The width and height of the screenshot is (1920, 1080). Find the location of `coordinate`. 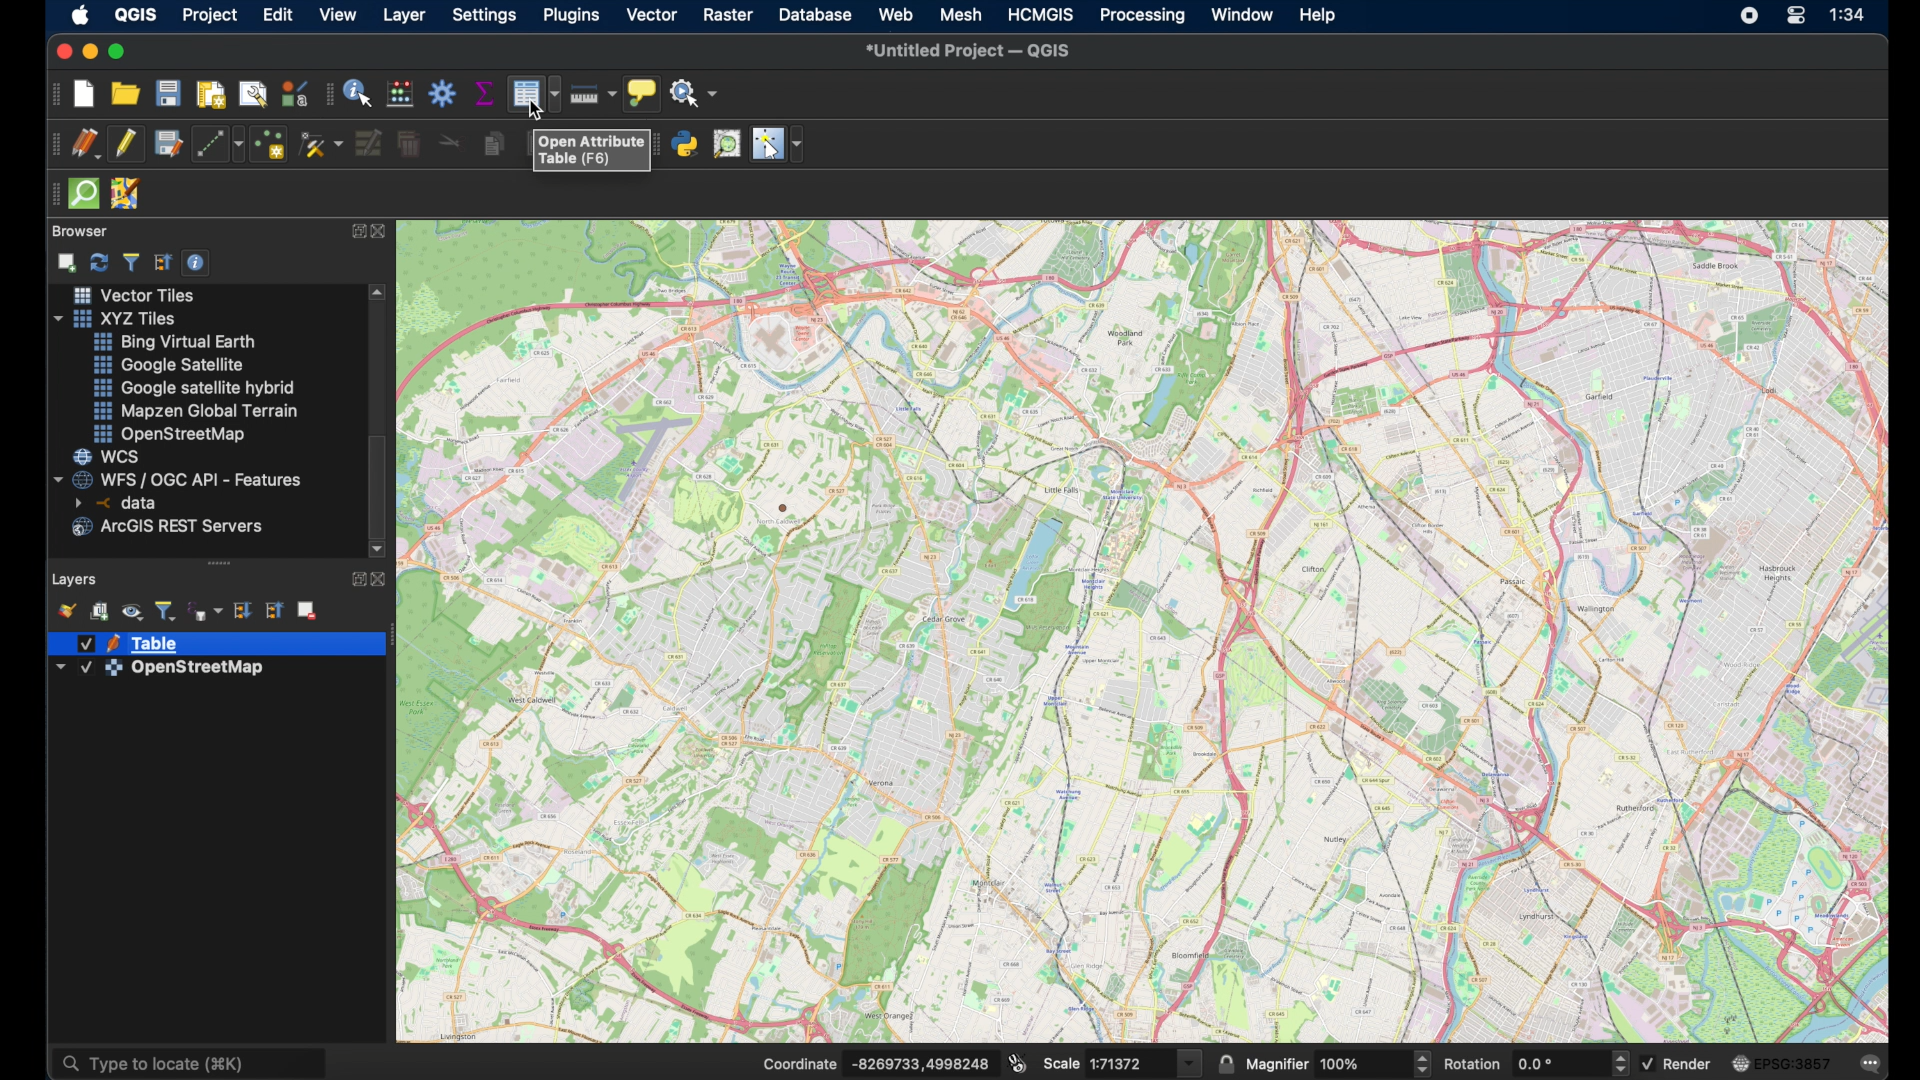

coordinate is located at coordinates (797, 1062).